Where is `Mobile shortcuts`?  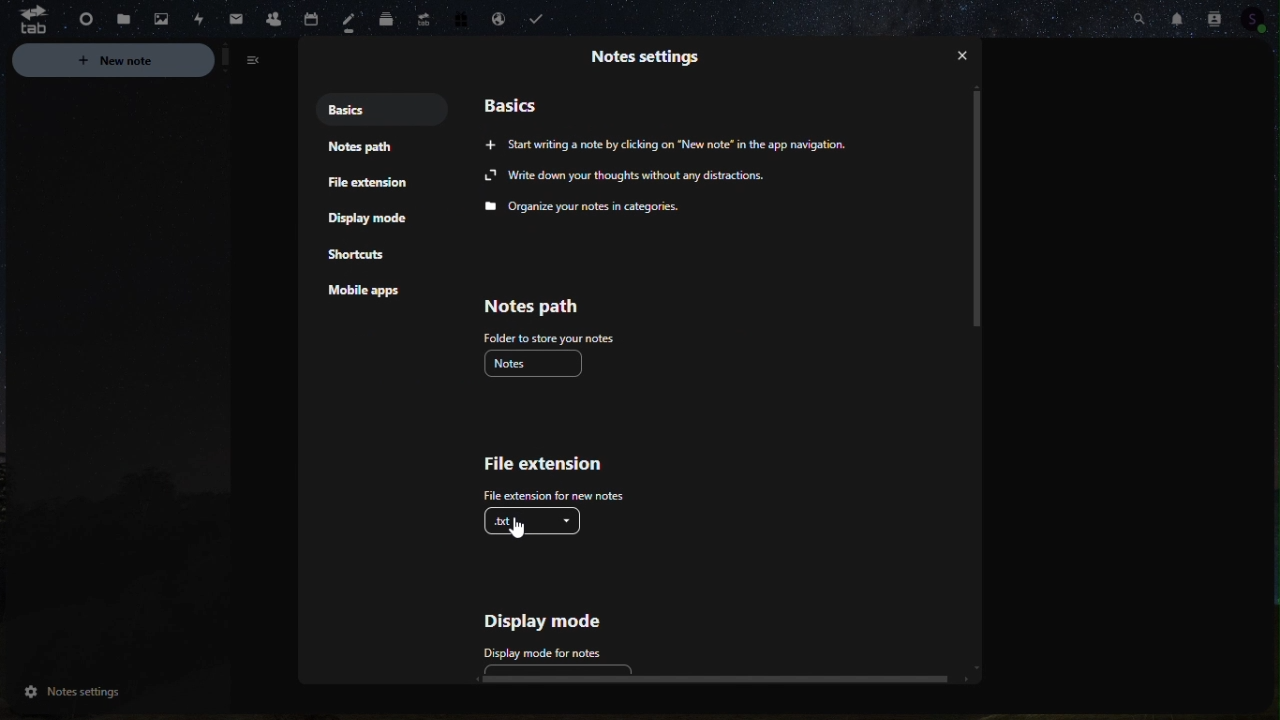
Mobile shortcuts is located at coordinates (365, 253).